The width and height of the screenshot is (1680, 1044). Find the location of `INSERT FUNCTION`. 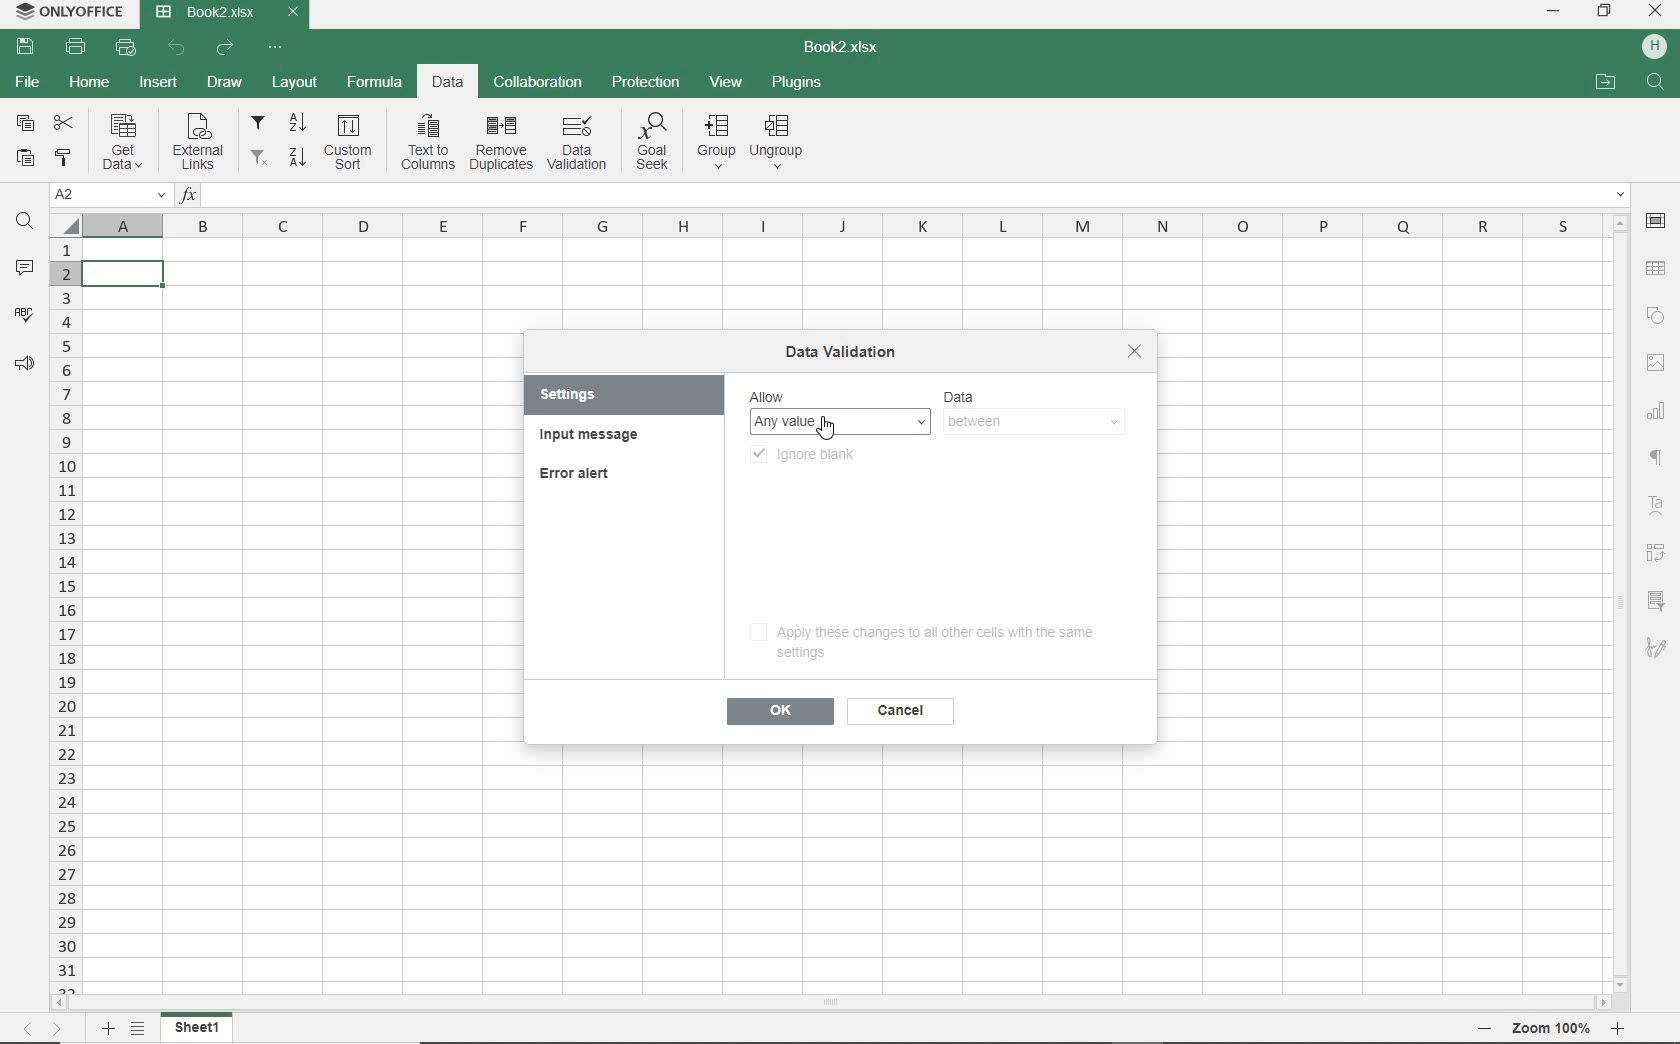

INSERT FUNCTION is located at coordinates (903, 193).